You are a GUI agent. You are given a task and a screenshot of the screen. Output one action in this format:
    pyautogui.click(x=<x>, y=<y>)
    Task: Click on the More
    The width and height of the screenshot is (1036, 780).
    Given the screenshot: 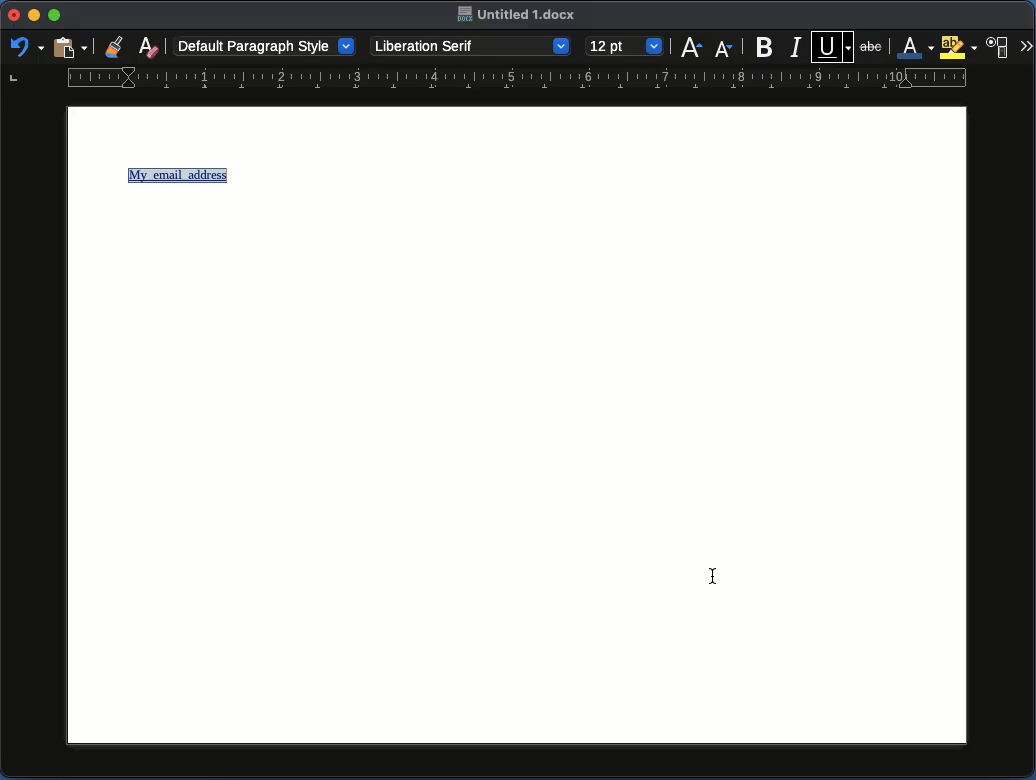 What is the action you would take?
    pyautogui.click(x=1026, y=44)
    